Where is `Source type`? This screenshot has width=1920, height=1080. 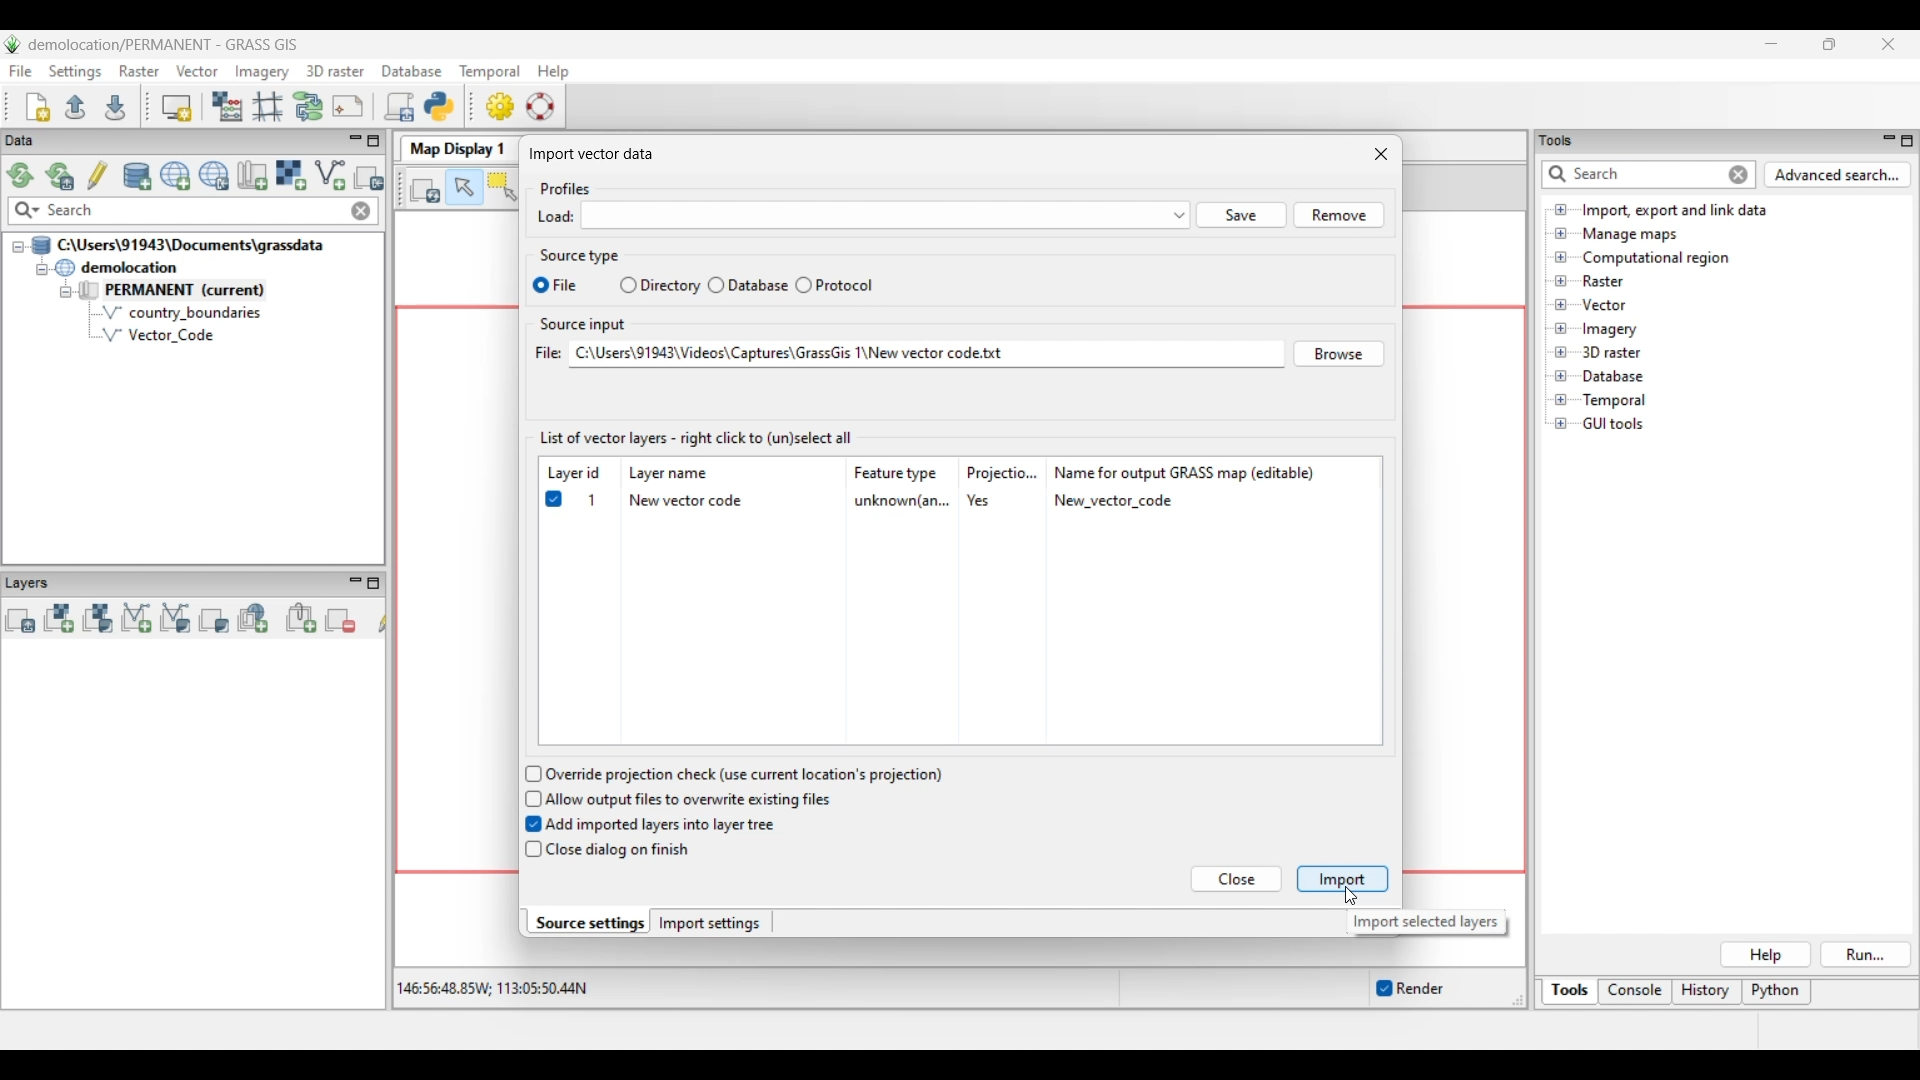
Source type is located at coordinates (582, 254).